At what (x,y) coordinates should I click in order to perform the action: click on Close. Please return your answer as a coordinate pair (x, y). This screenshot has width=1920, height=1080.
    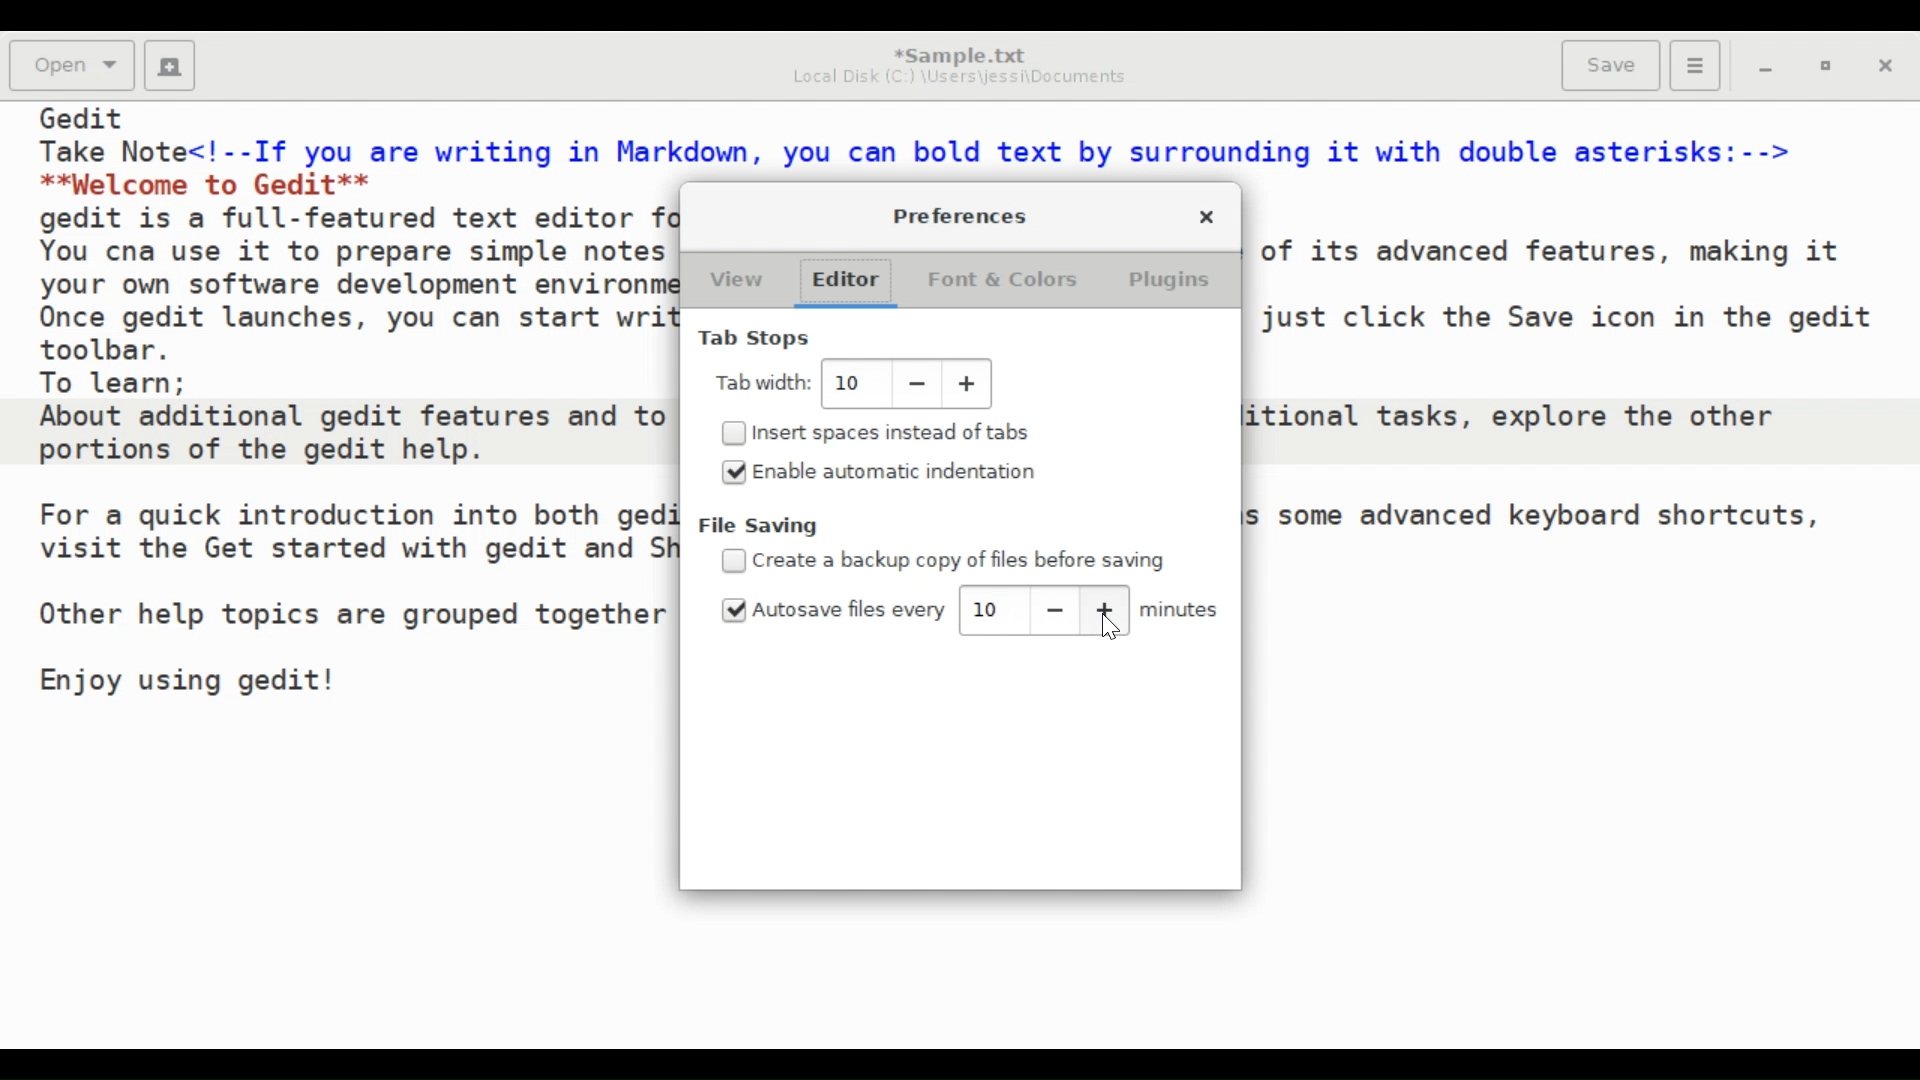
    Looking at the image, I should click on (1889, 68).